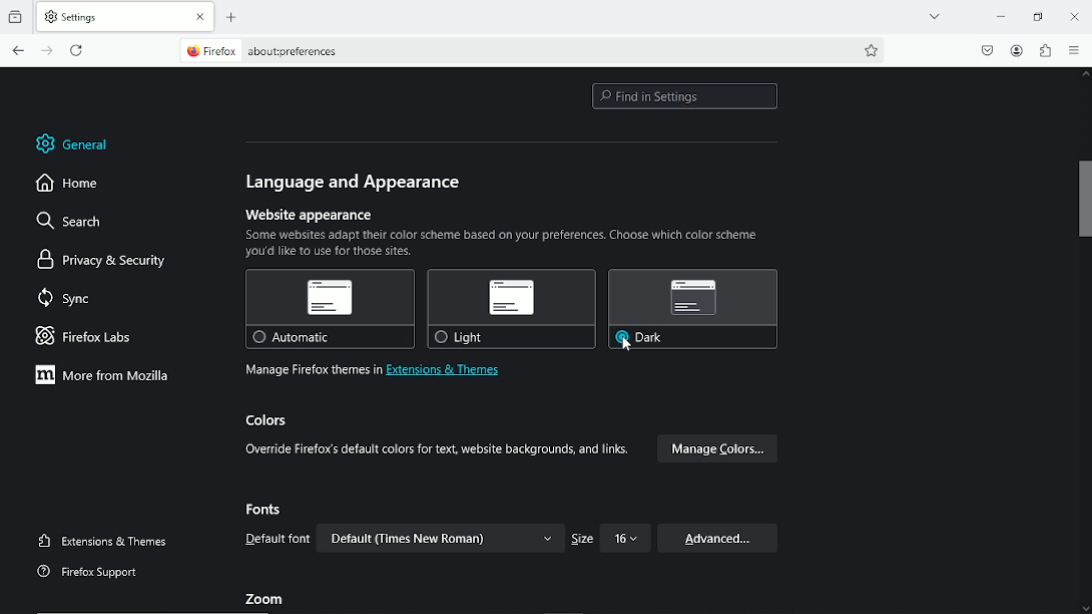 This screenshot has width=1092, height=614. Describe the element at coordinates (269, 418) in the screenshot. I see `colors` at that location.